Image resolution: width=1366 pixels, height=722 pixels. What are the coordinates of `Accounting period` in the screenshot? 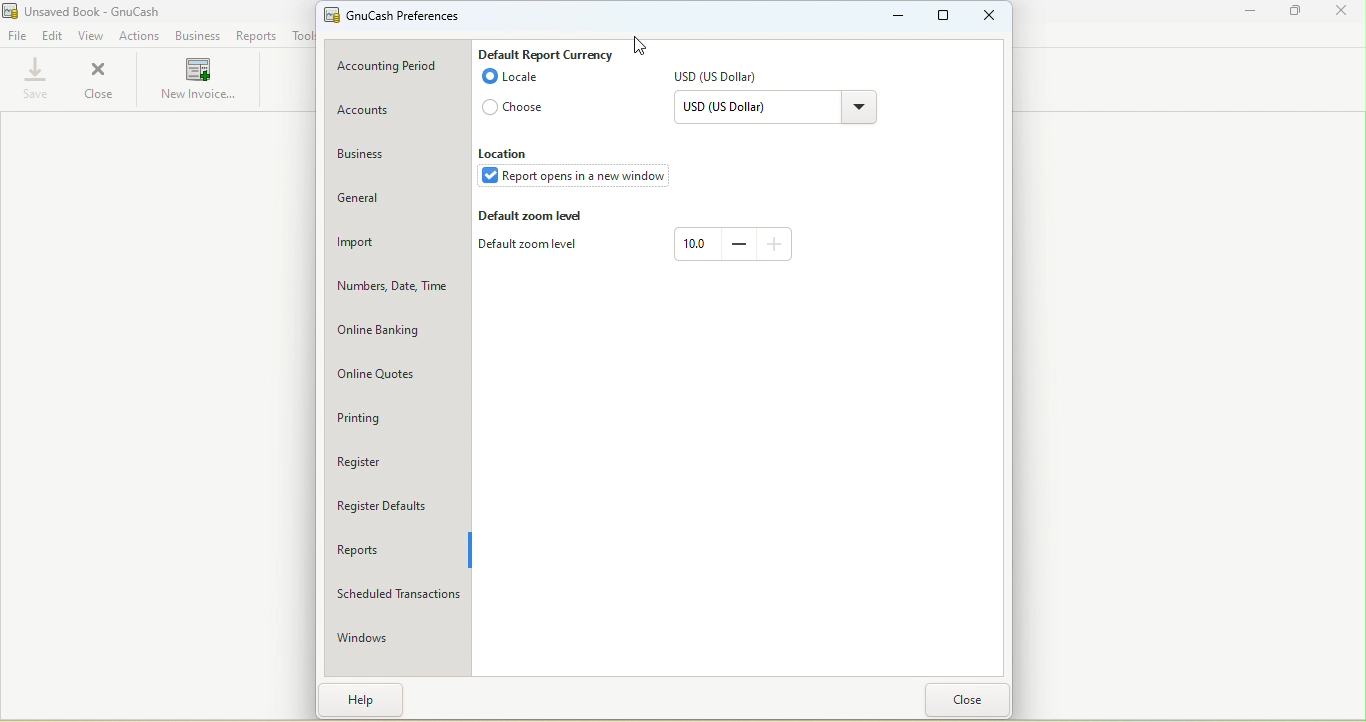 It's located at (401, 67).